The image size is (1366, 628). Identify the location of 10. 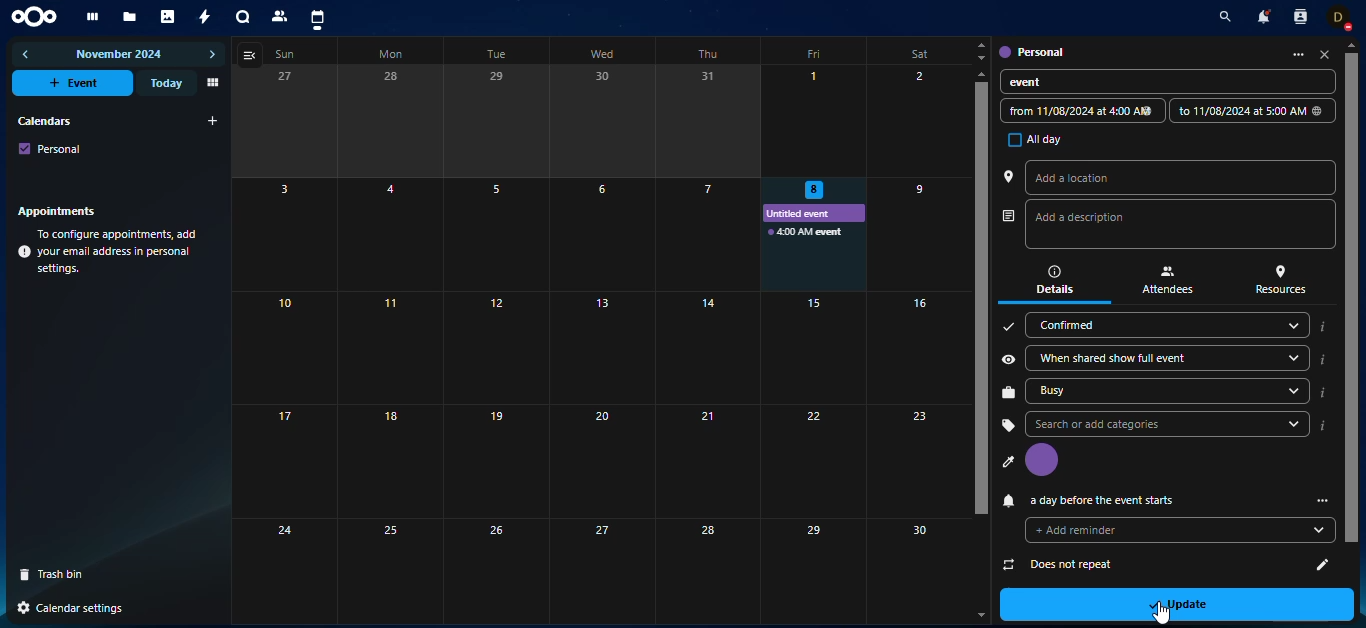
(286, 348).